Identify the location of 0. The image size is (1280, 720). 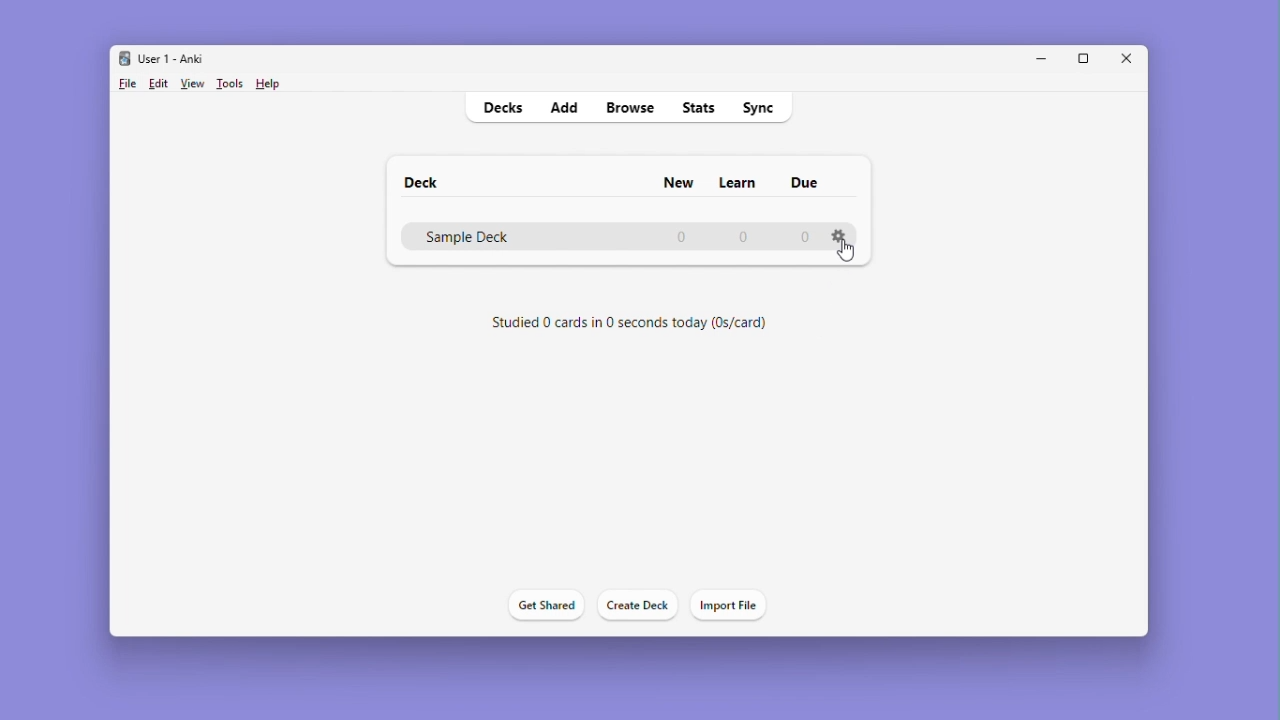
(683, 236).